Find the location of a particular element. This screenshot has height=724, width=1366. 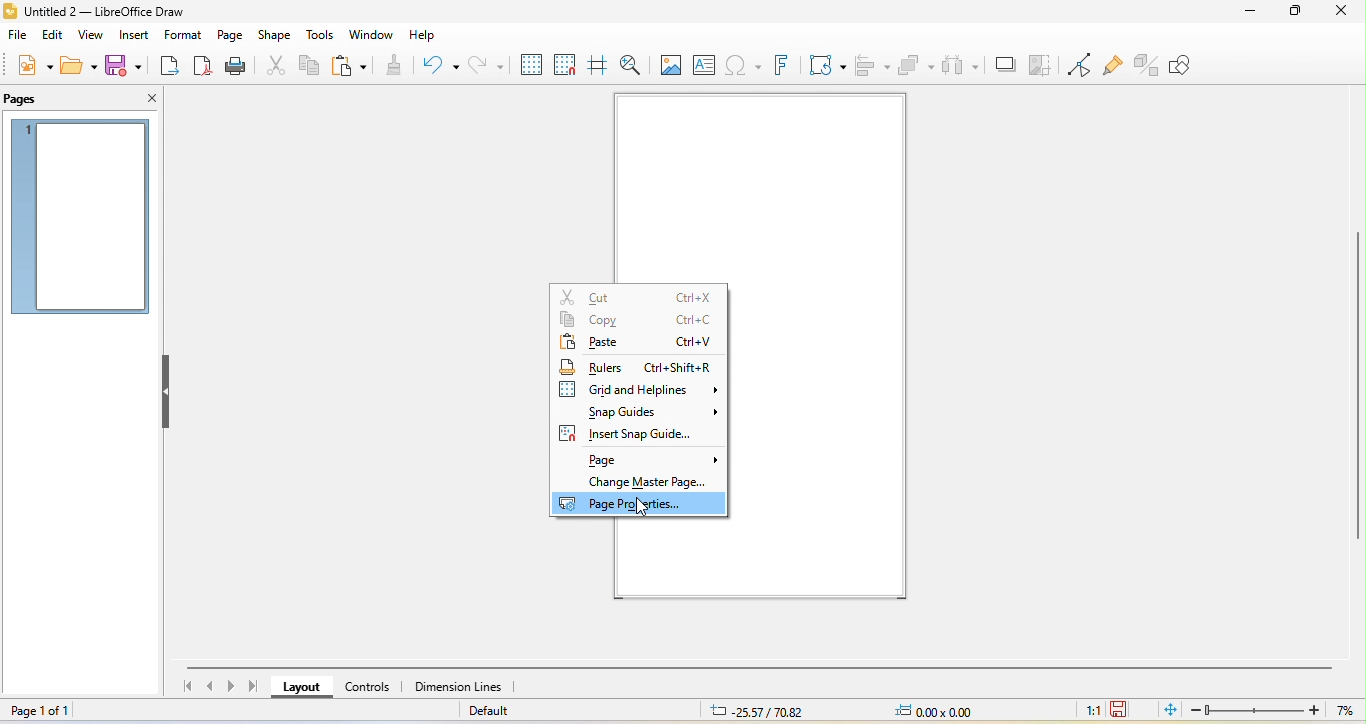

undo is located at coordinates (438, 65).